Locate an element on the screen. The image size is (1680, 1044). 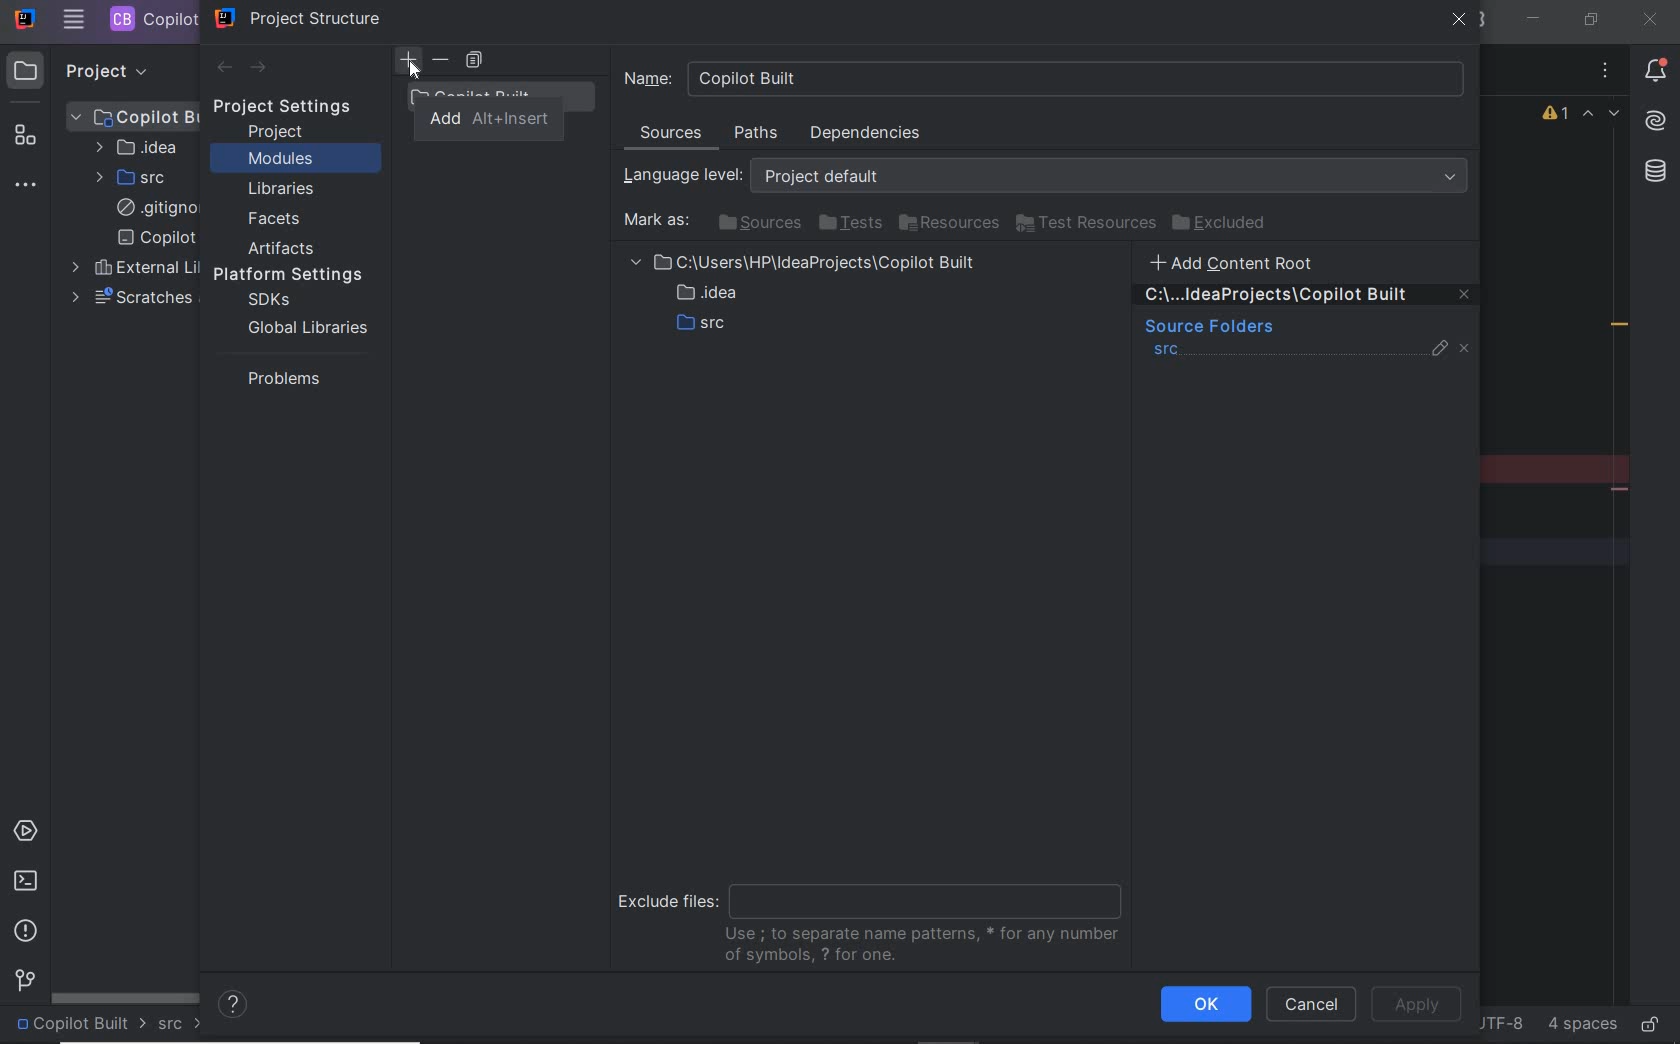
external libraries is located at coordinates (131, 268).